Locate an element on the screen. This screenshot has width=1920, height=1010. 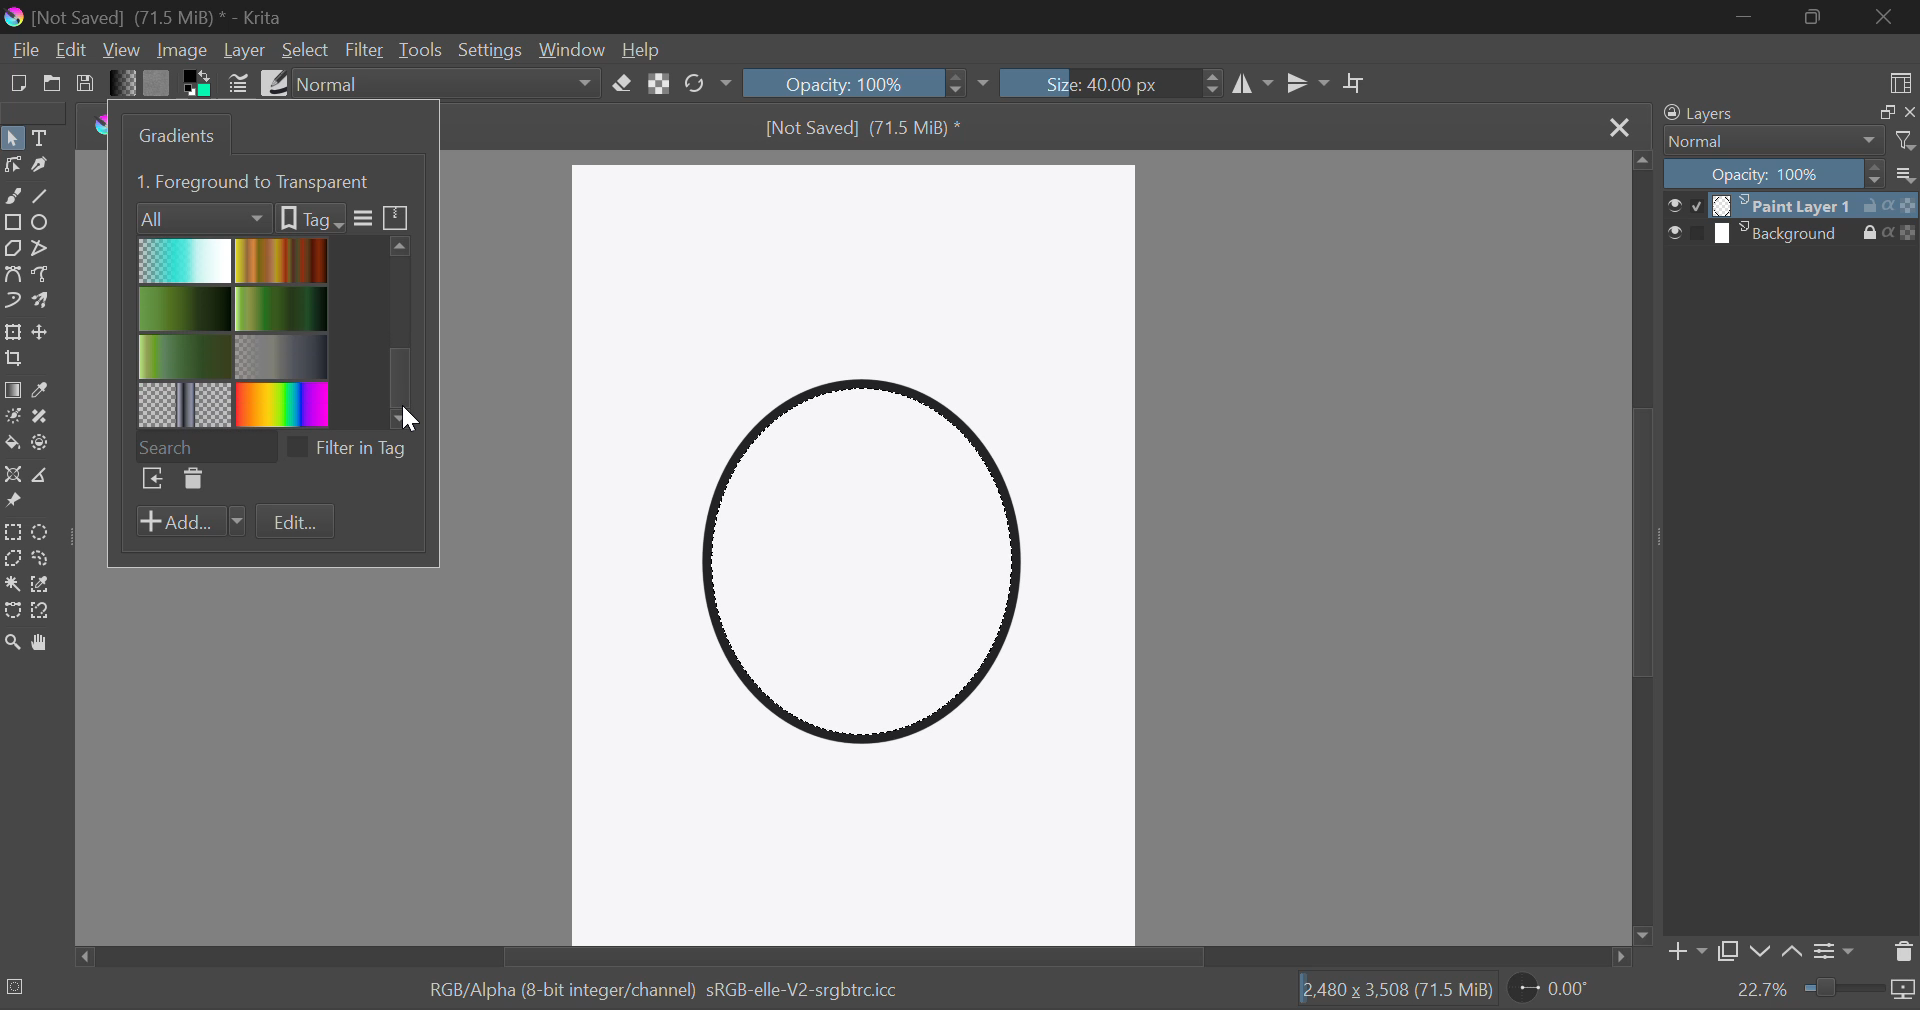
Delete Layer is located at coordinates (1903, 956).